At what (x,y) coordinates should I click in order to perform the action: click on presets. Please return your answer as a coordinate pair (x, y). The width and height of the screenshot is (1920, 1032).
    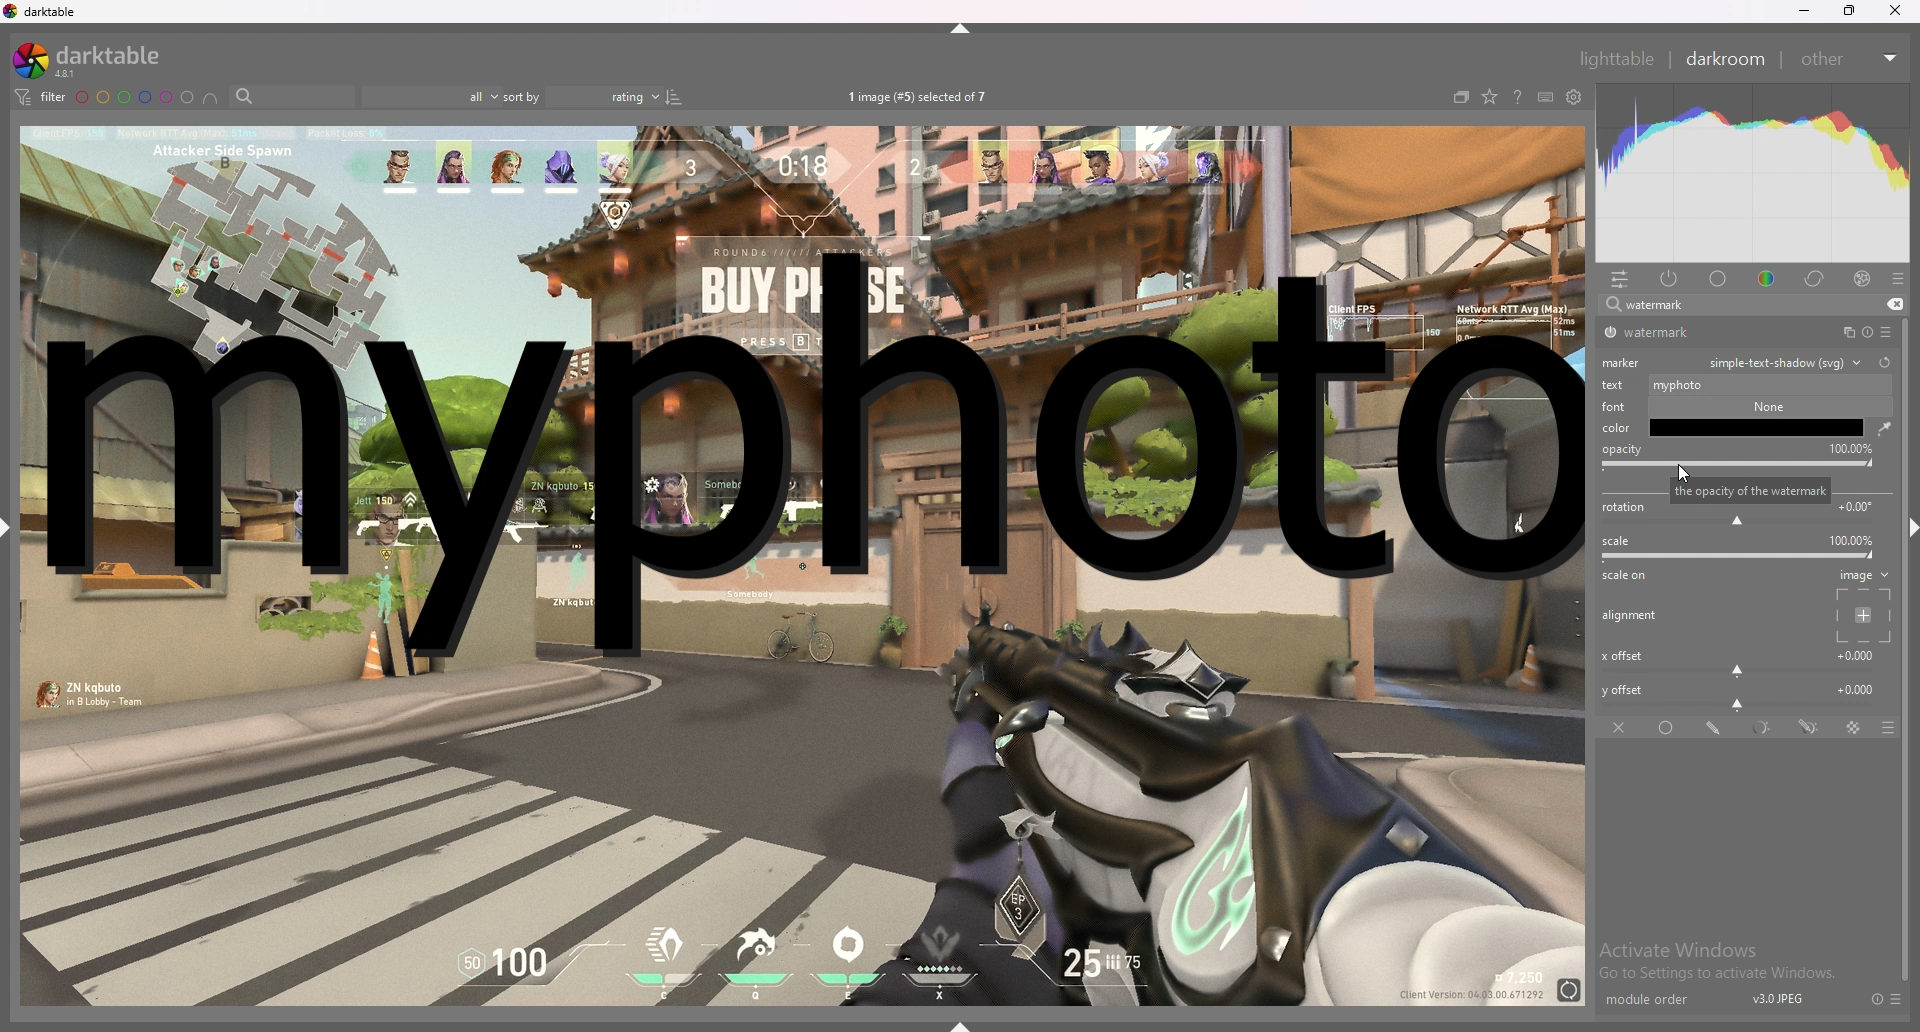
    Looking at the image, I should click on (1886, 332).